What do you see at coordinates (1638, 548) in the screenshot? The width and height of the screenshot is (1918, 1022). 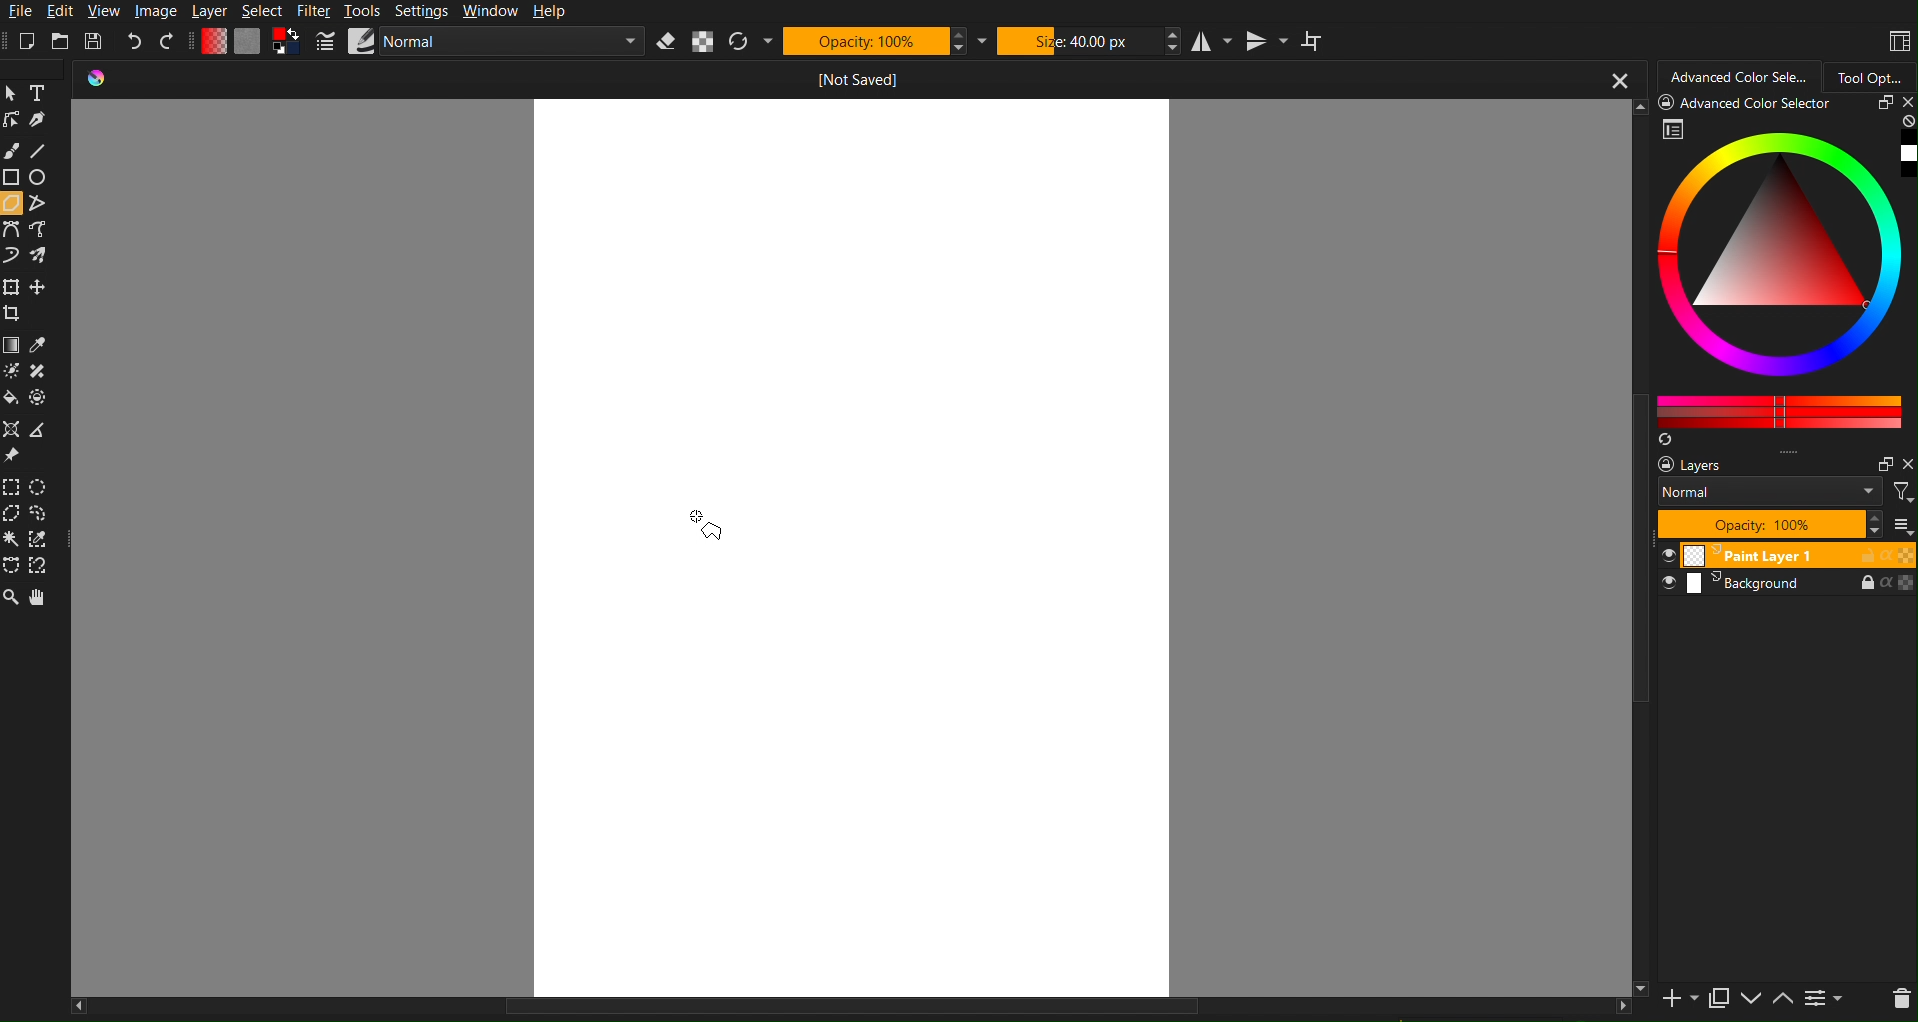 I see `scroll bar` at bounding box center [1638, 548].